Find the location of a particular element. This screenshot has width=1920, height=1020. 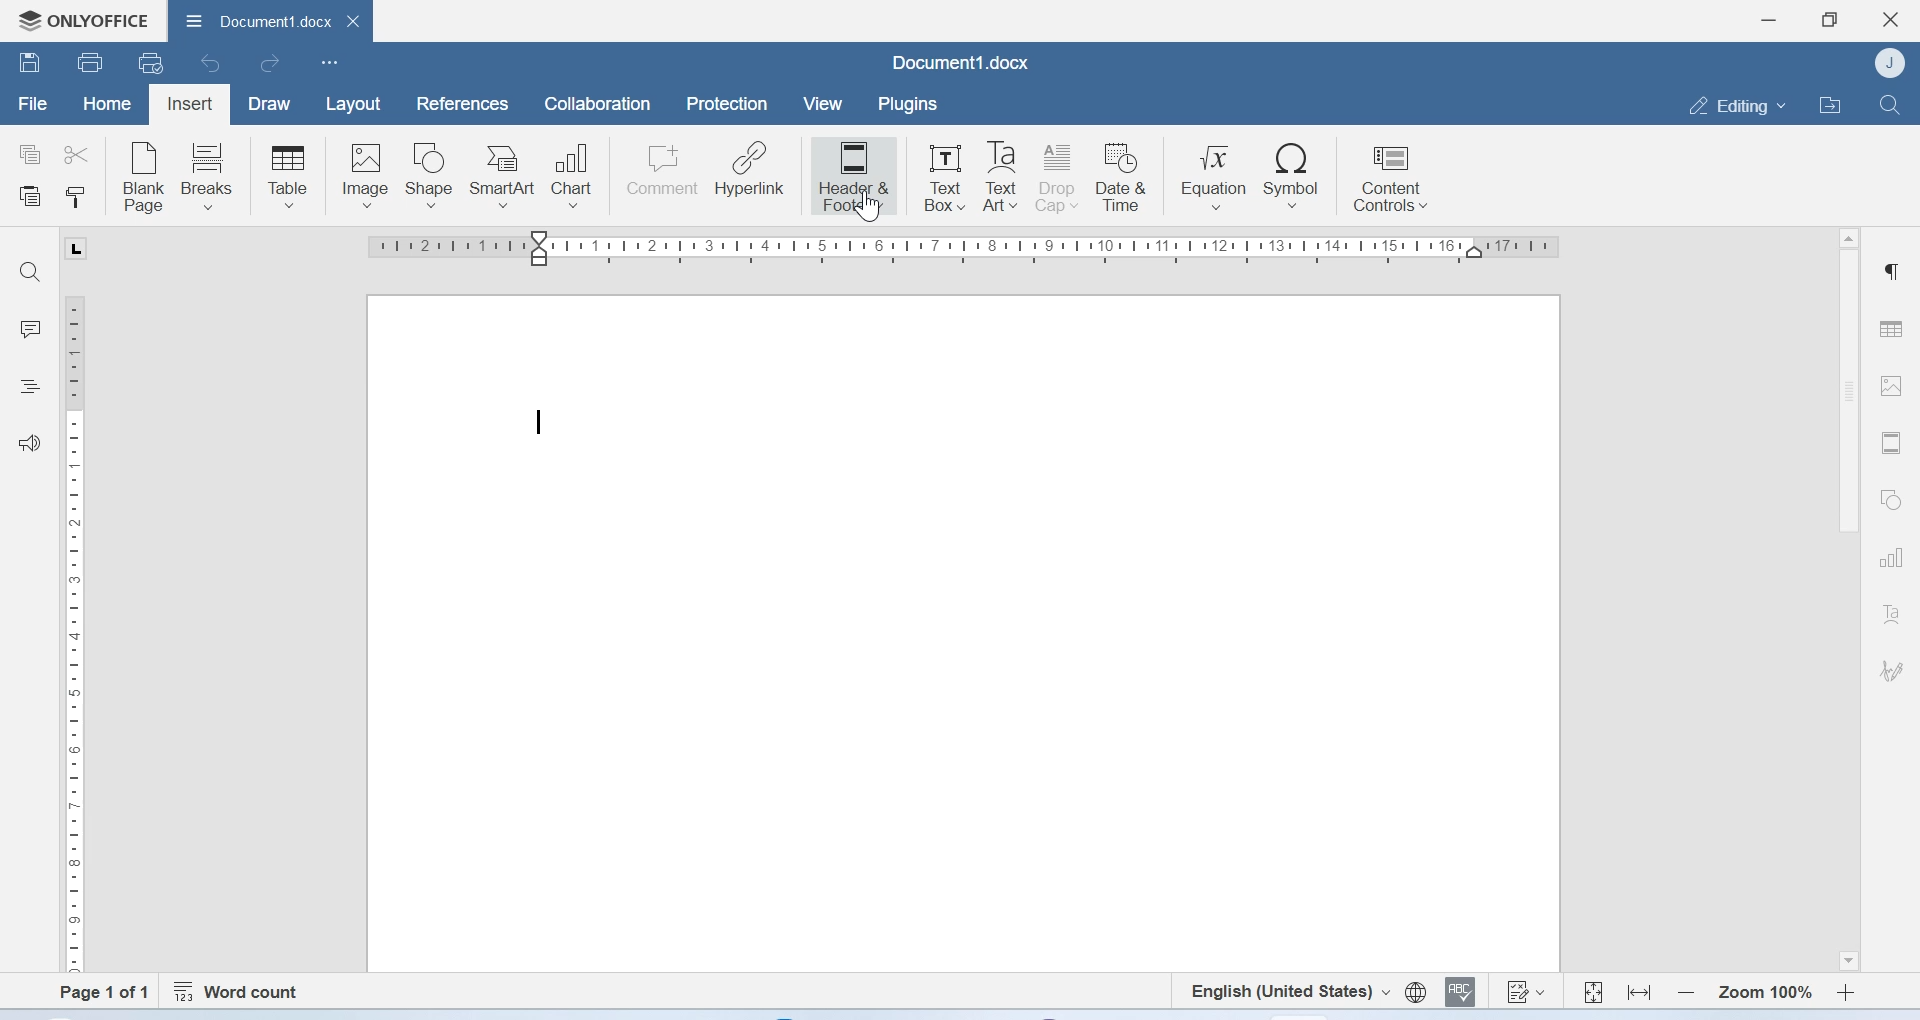

Account is located at coordinates (1890, 64).